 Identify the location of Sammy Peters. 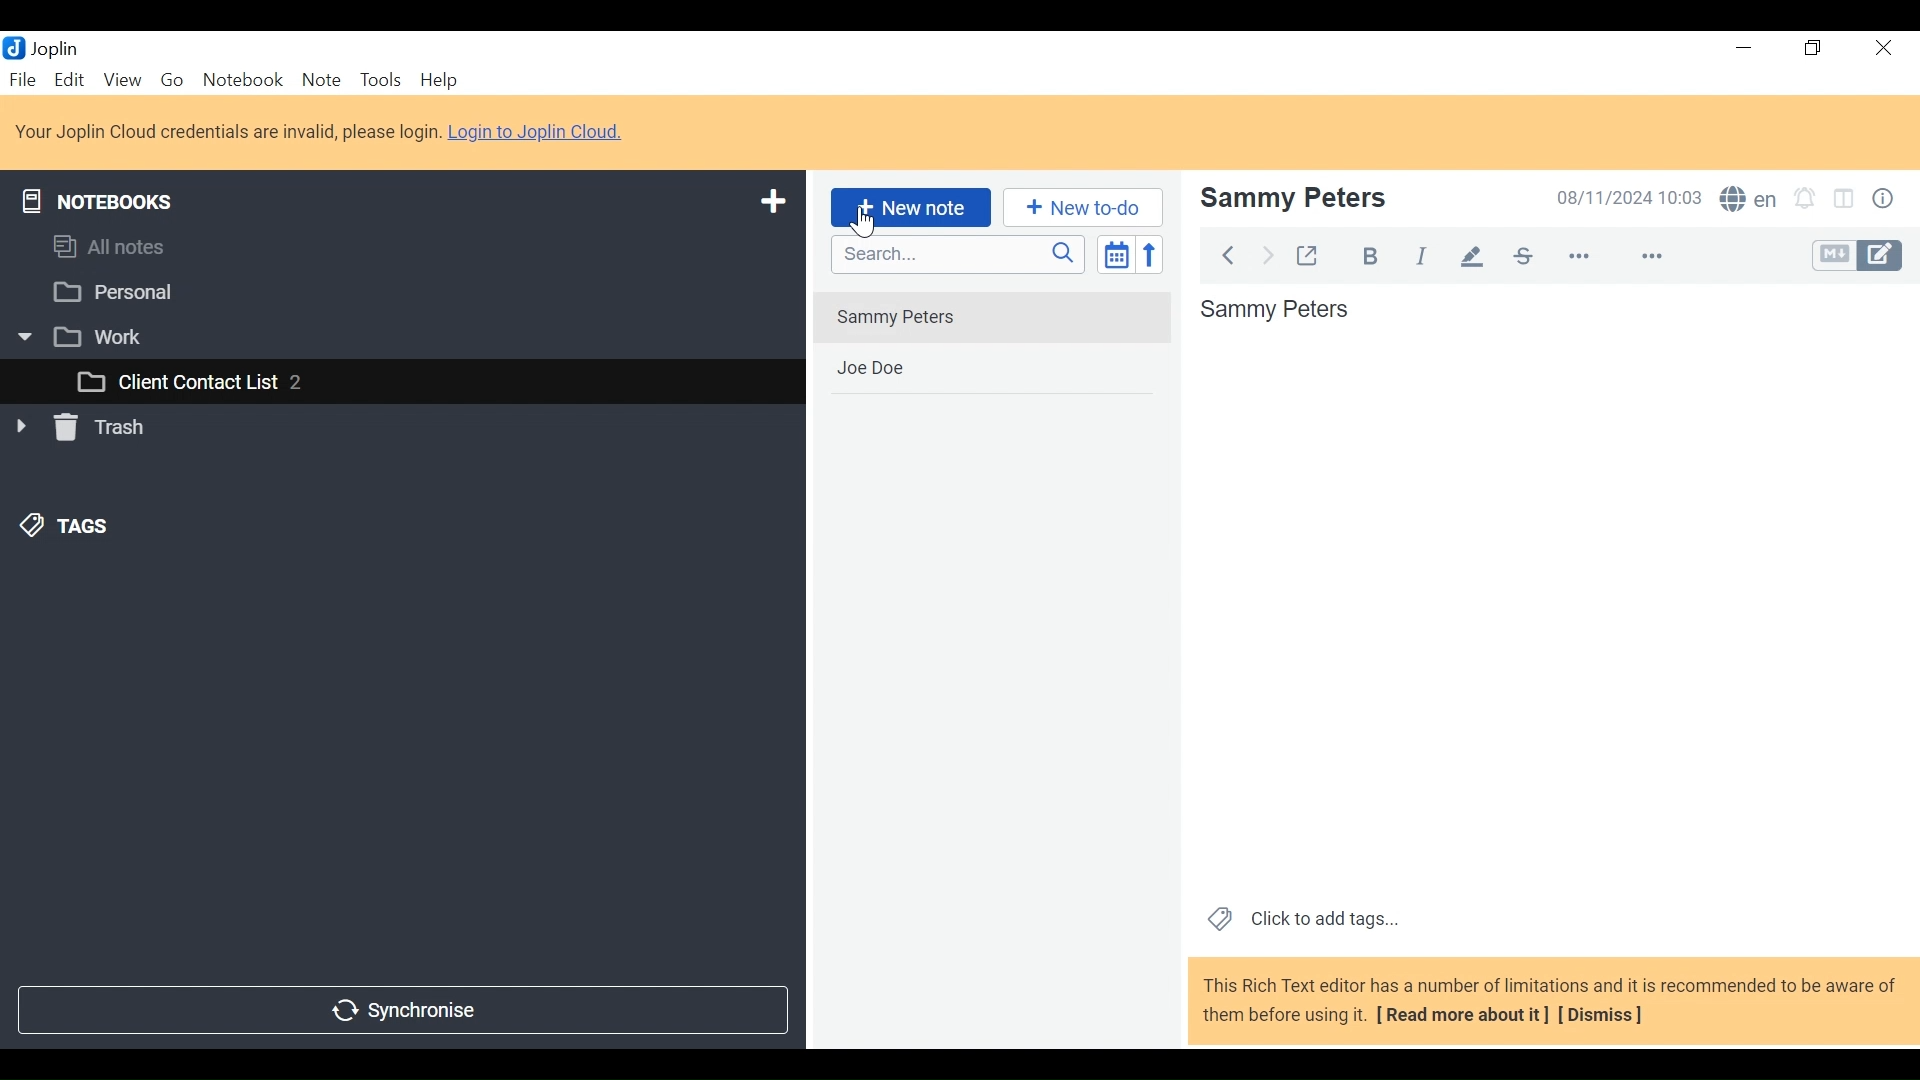
(1348, 198).